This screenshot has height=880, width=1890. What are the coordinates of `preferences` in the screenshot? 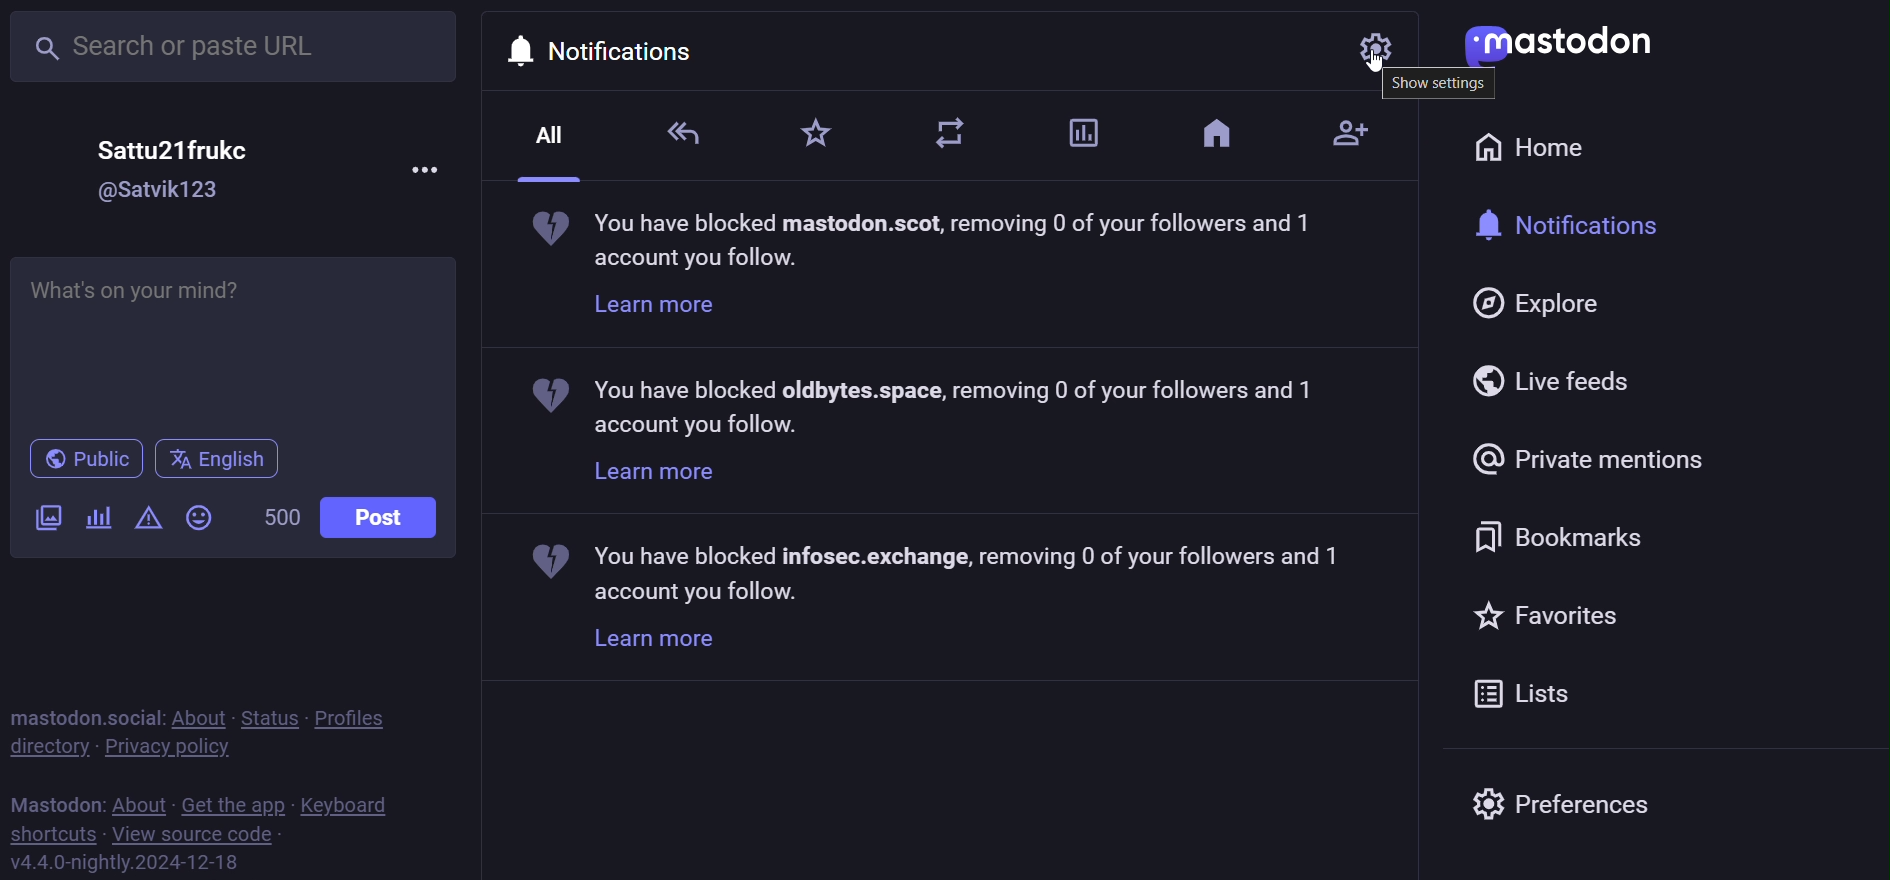 It's located at (1563, 809).